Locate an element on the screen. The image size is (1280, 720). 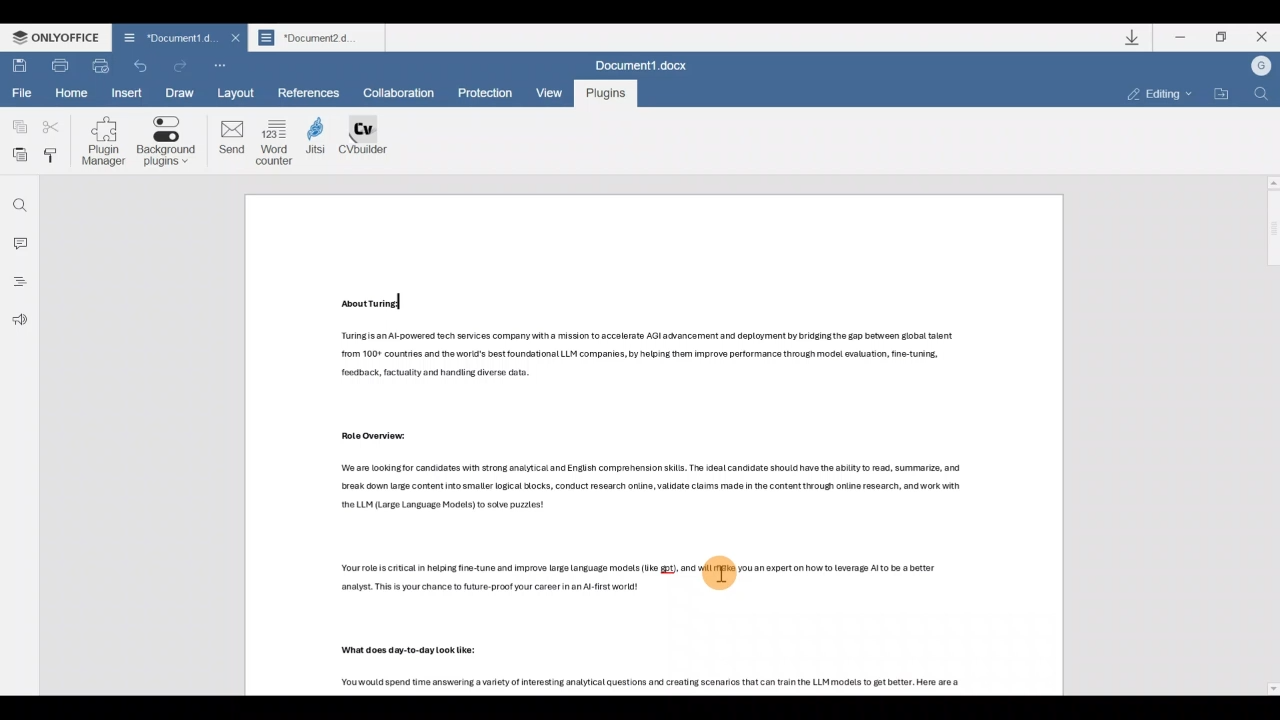
Open file location is located at coordinates (1218, 94).